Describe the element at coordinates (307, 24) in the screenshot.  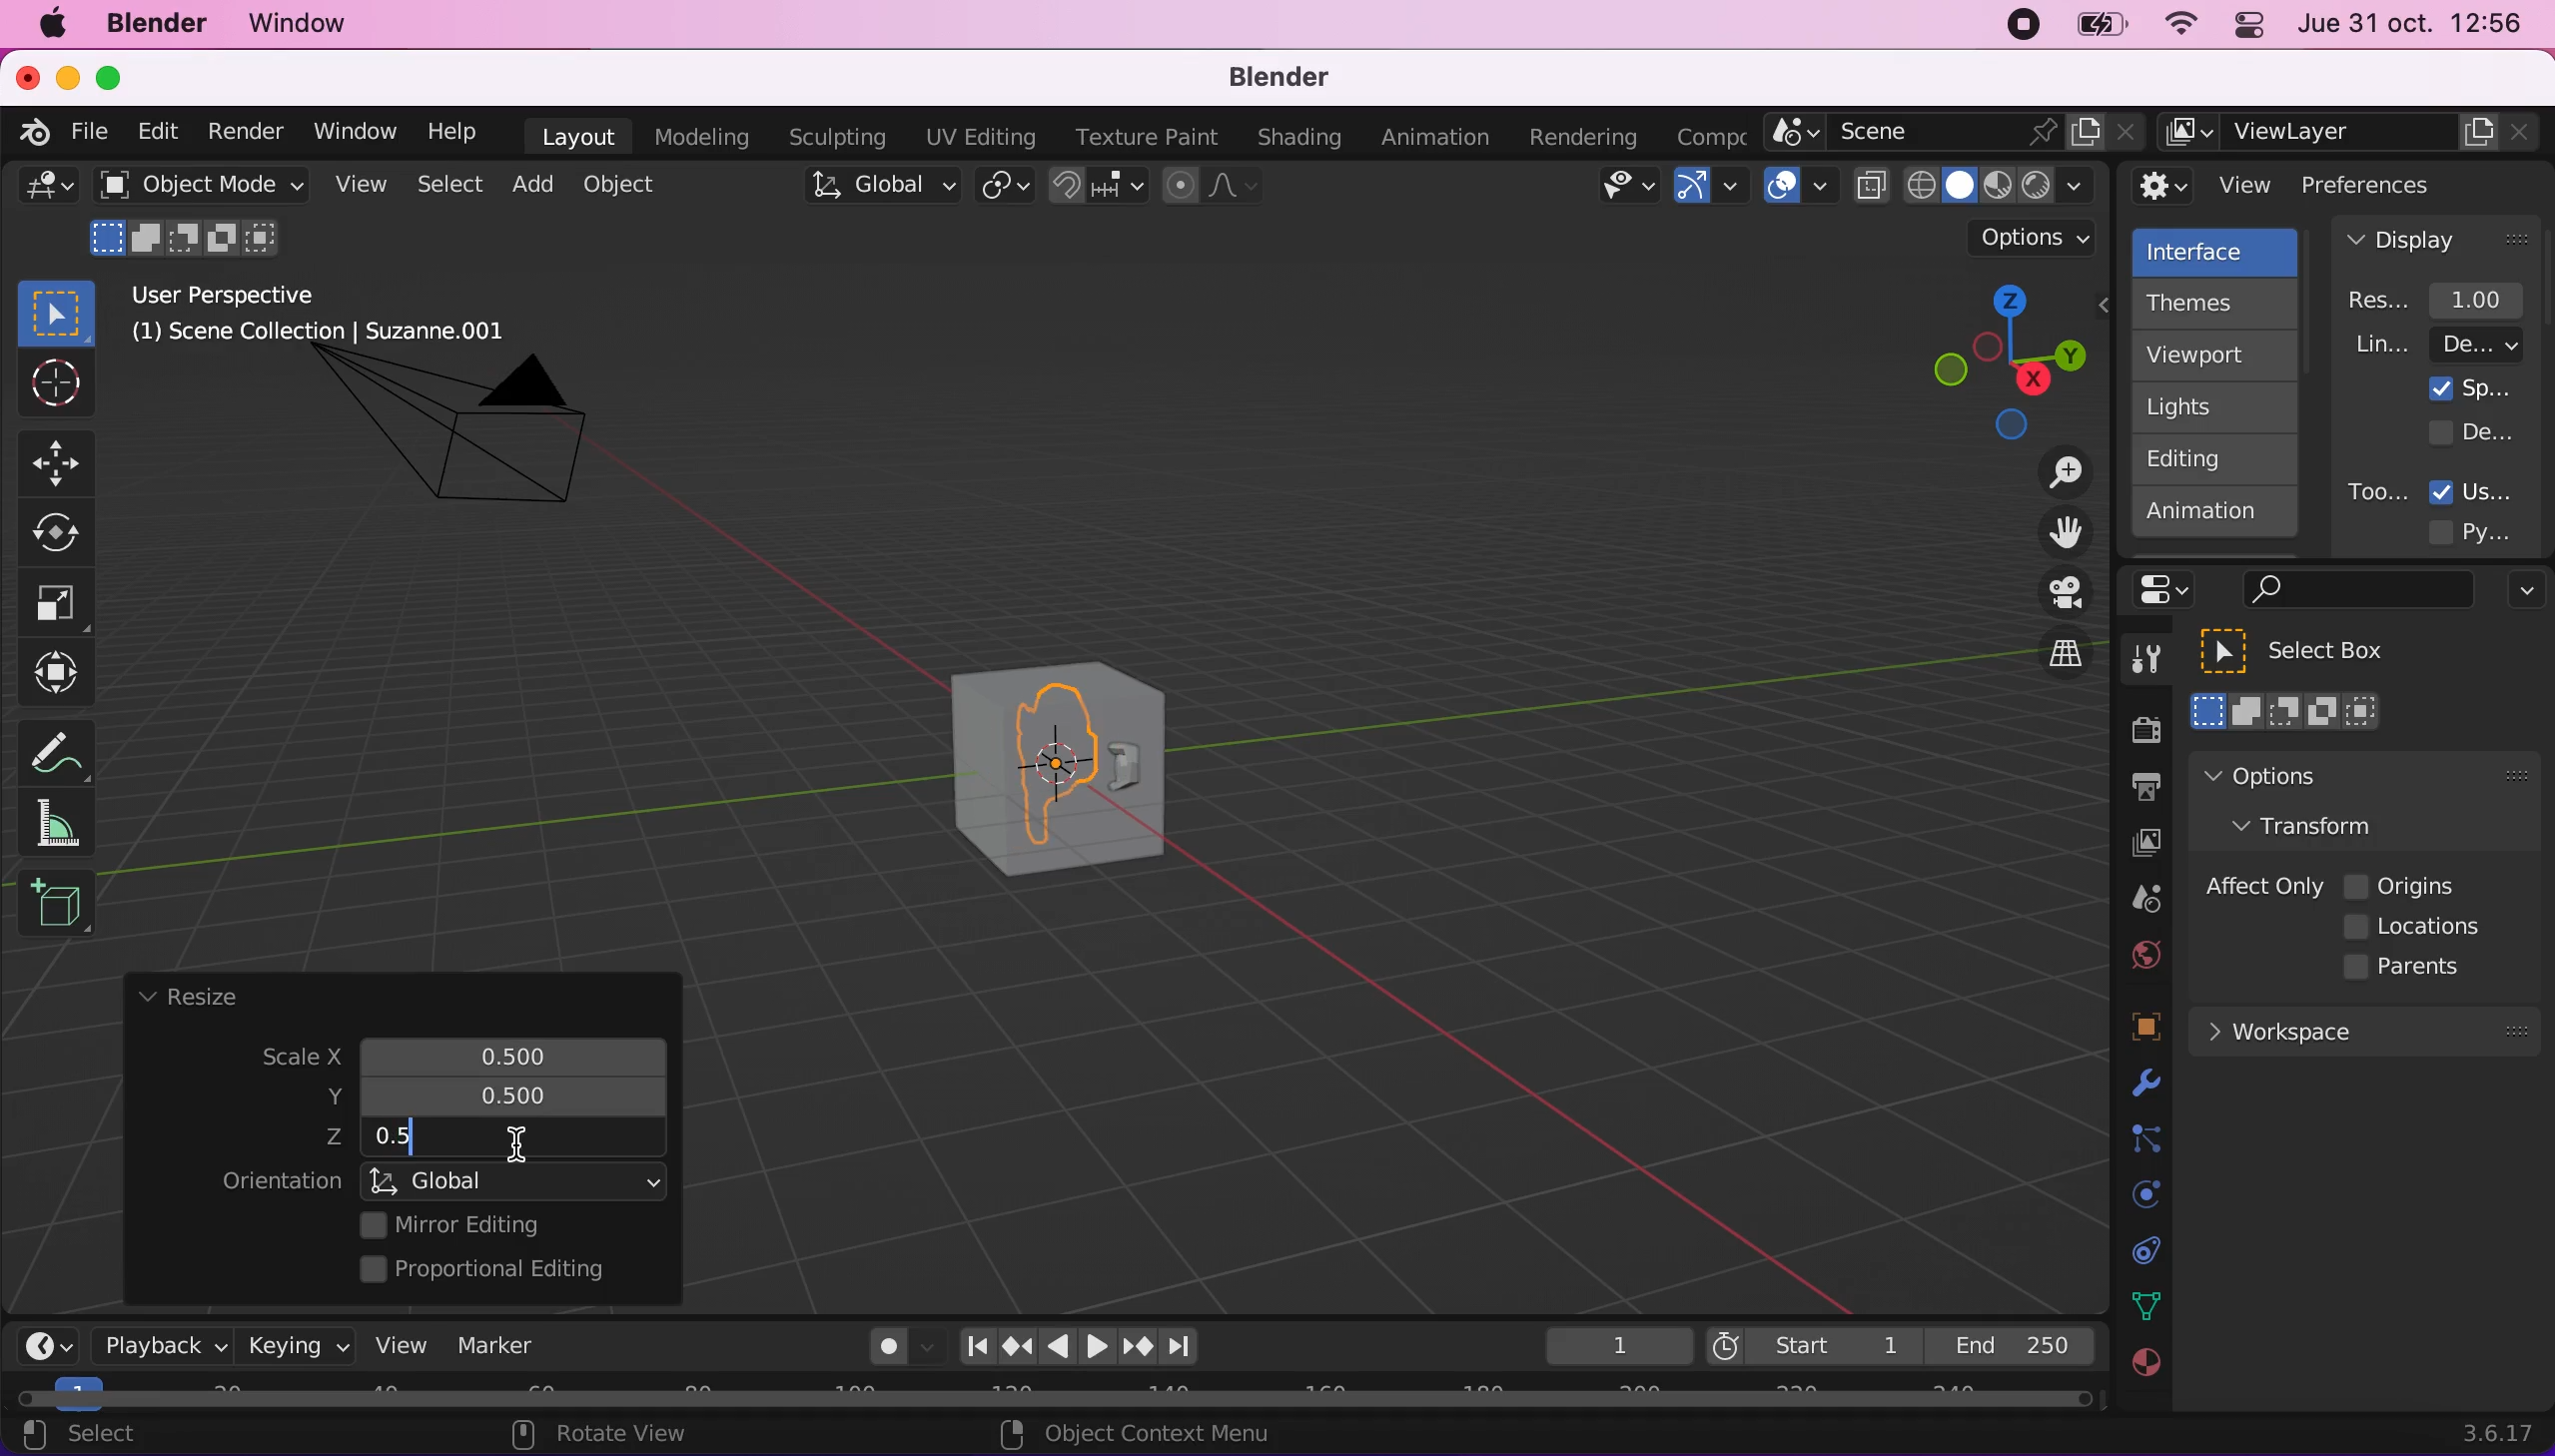
I see `window` at that location.